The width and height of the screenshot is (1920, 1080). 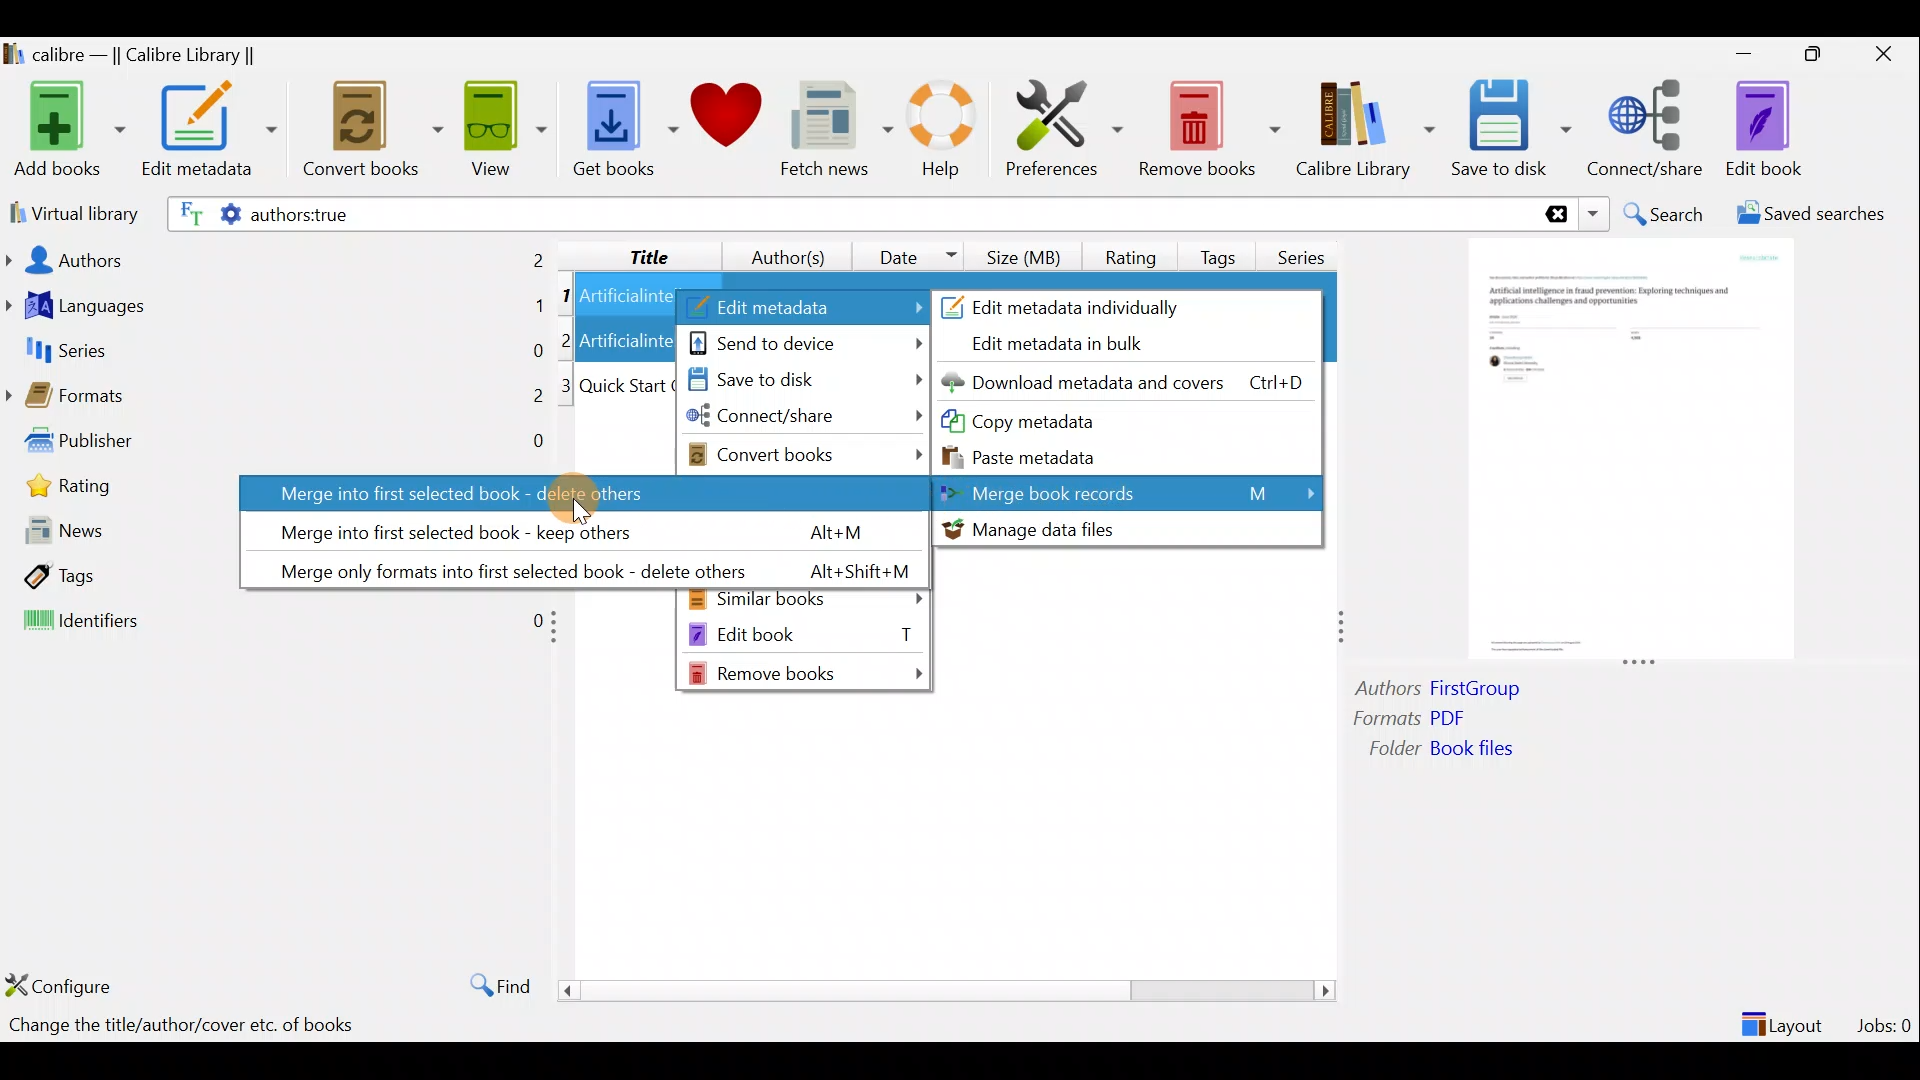 What do you see at coordinates (1648, 125) in the screenshot?
I see `Connect/share` at bounding box center [1648, 125].